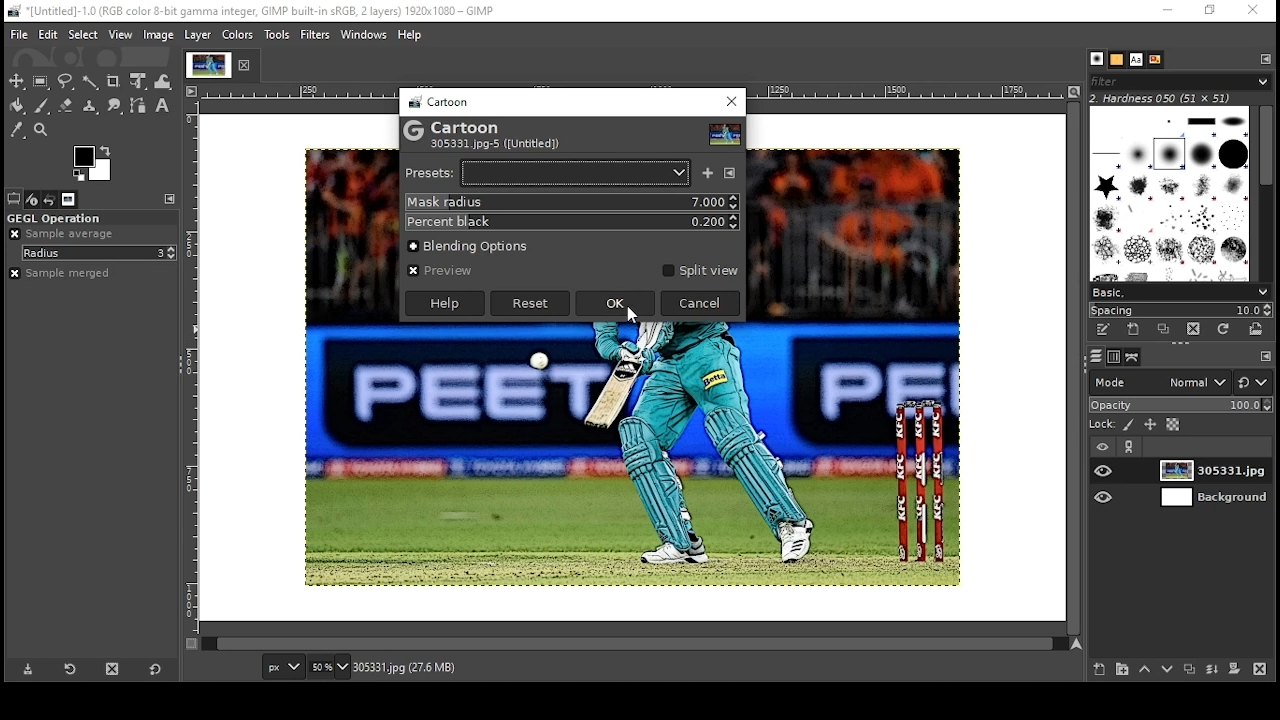 Image resolution: width=1280 pixels, height=720 pixels. I want to click on spacing, so click(1180, 309).